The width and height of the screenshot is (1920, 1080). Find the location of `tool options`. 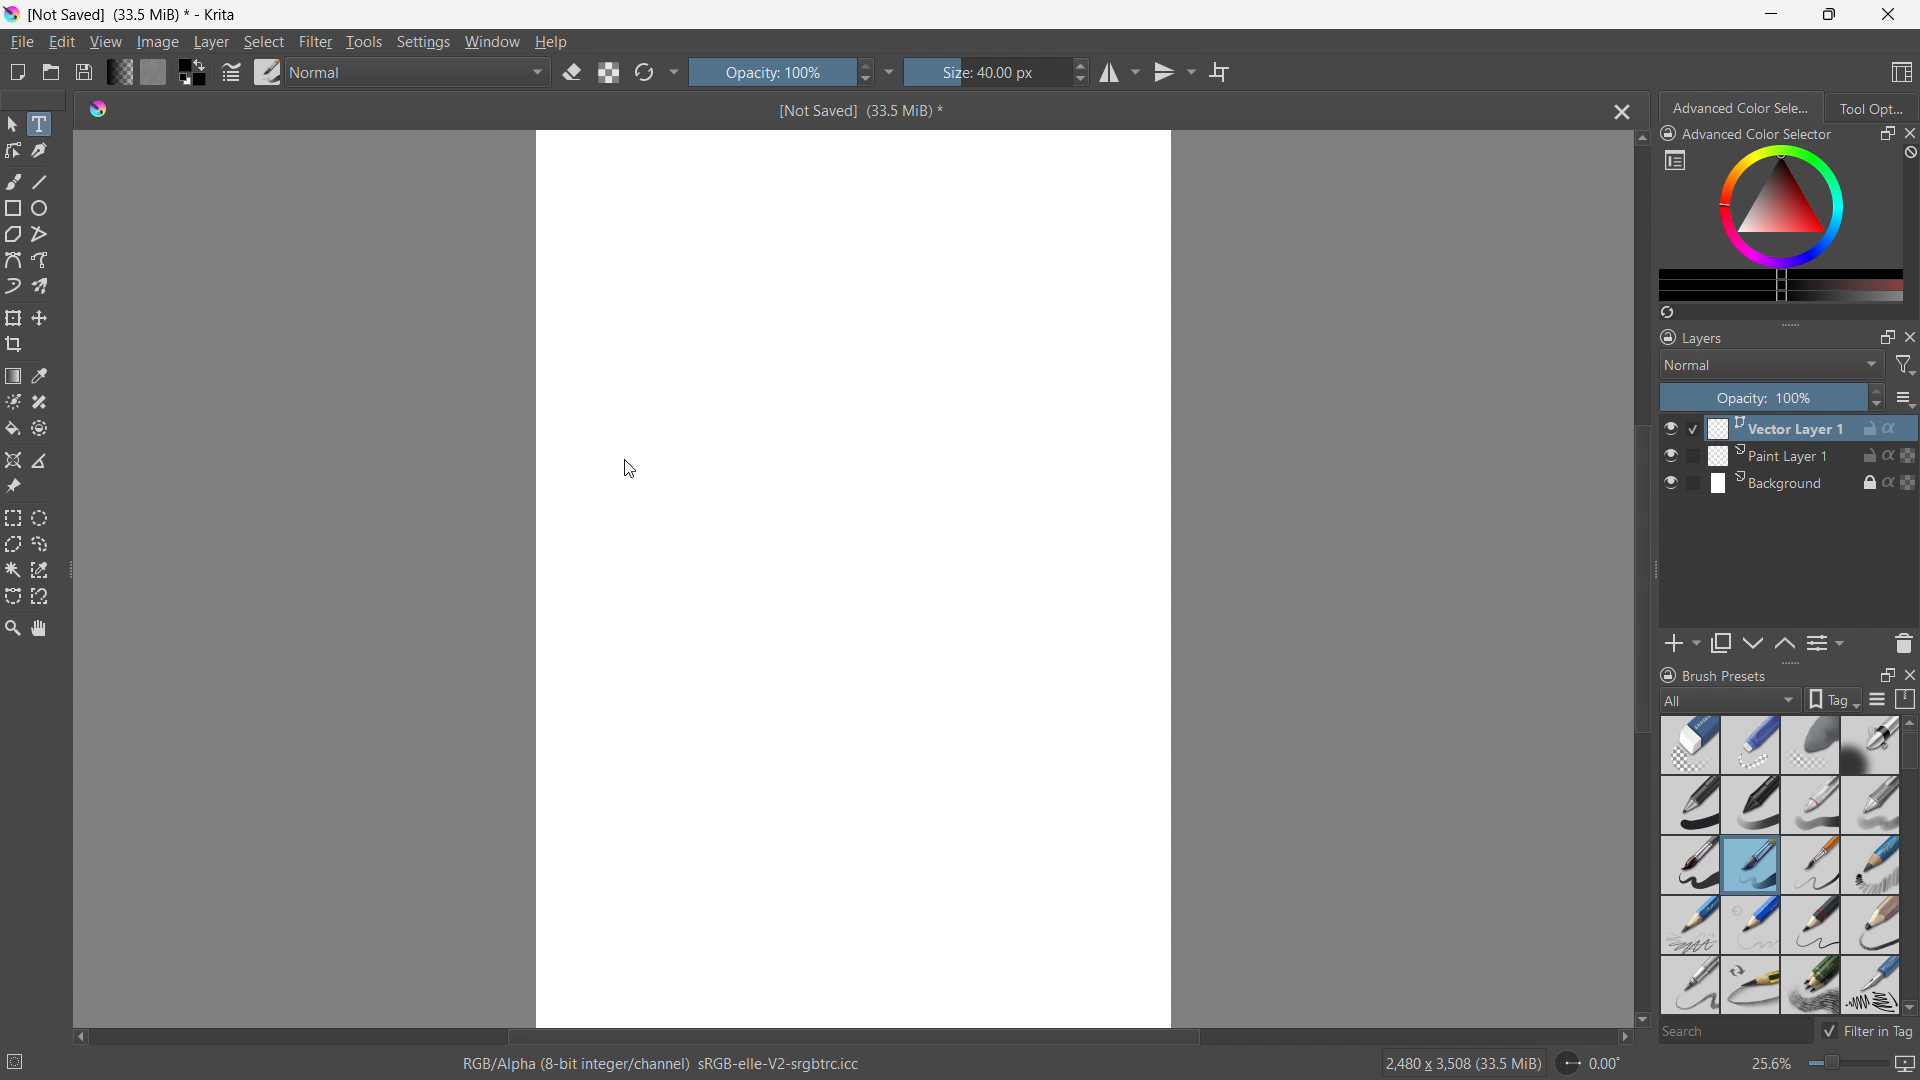

tool options is located at coordinates (1870, 107).